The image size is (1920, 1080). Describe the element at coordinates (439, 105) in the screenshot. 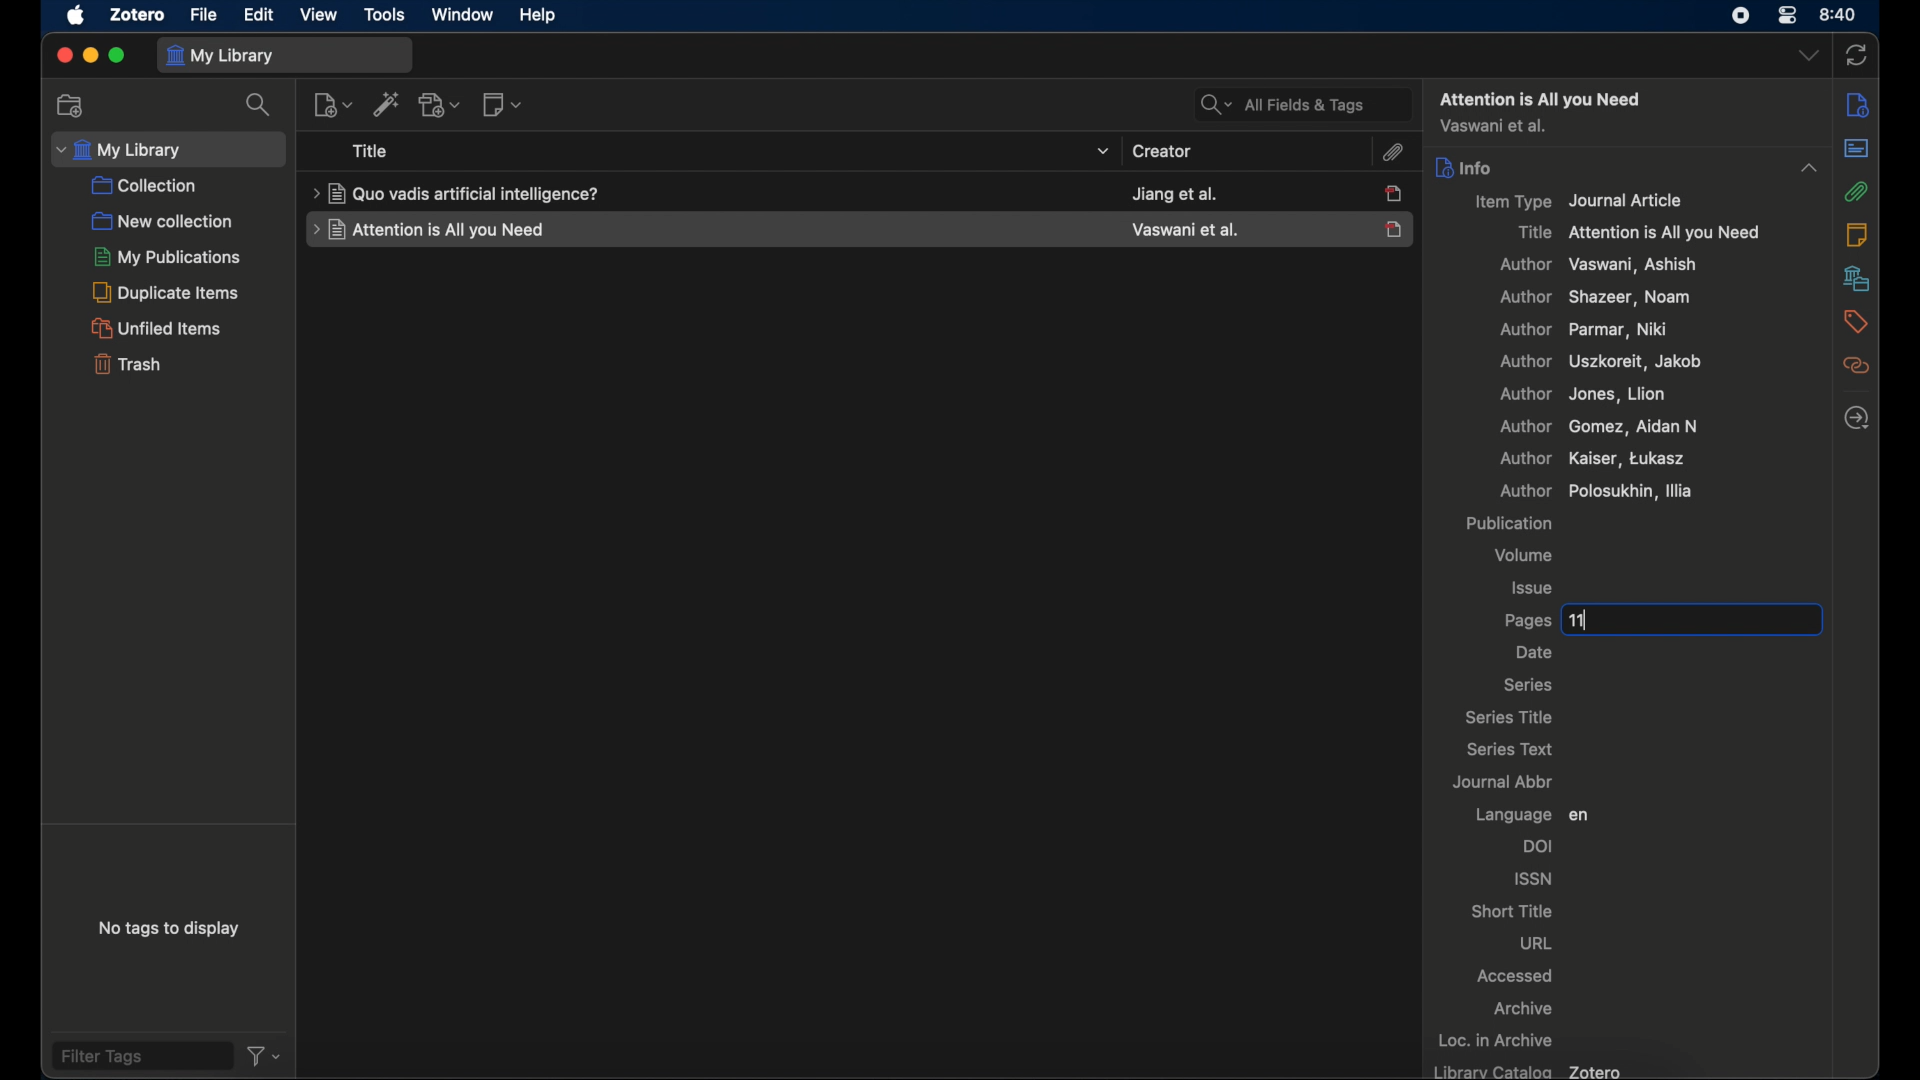

I see `add attachment` at that location.